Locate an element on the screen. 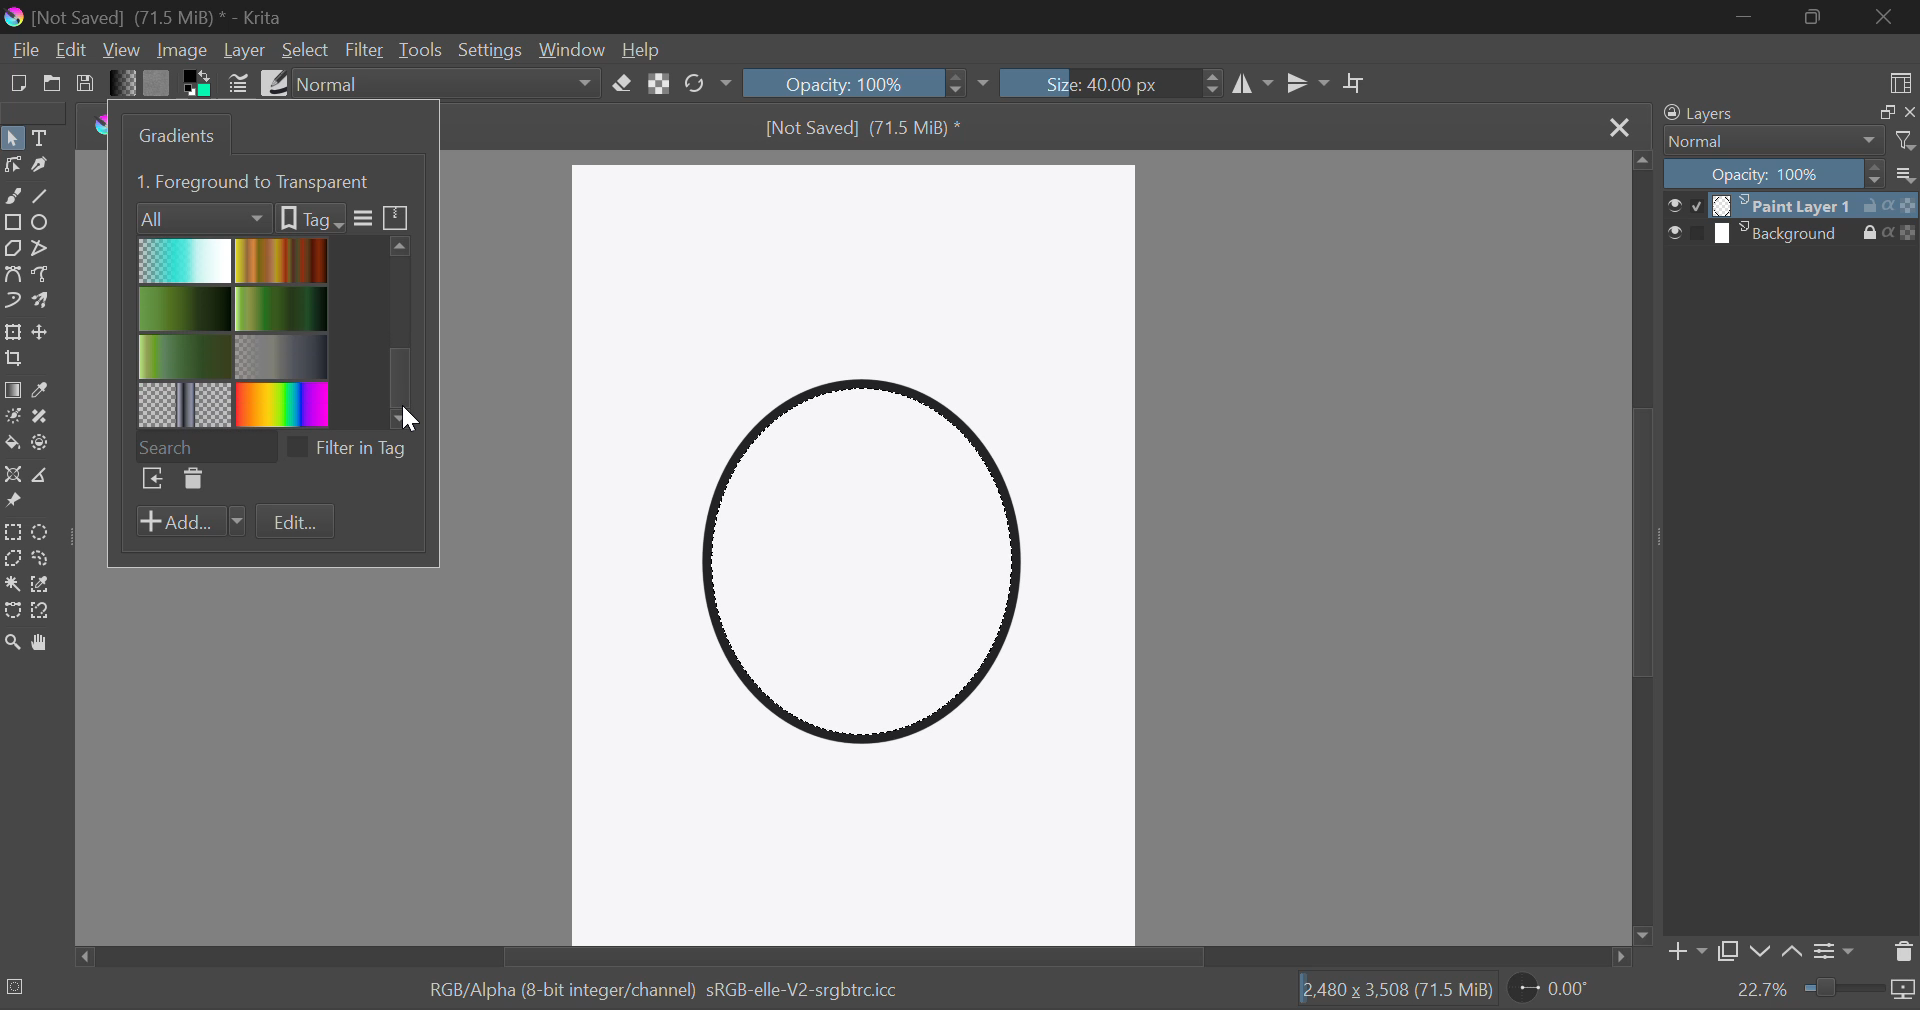 The height and width of the screenshot is (1010, 1920). Filters is located at coordinates (198, 219).